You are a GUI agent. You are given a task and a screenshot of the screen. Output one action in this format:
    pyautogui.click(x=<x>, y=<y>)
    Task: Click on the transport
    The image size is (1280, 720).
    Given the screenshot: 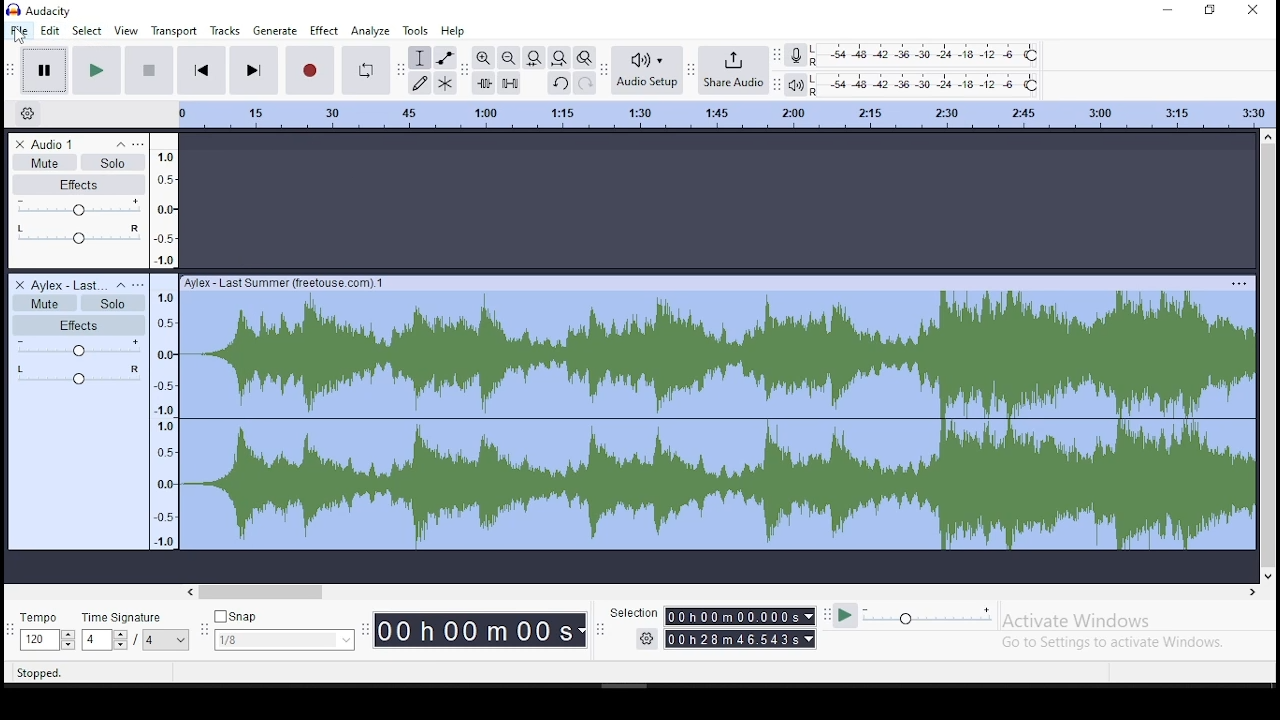 What is the action you would take?
    pyautogui.click(x=176, y=31)
    